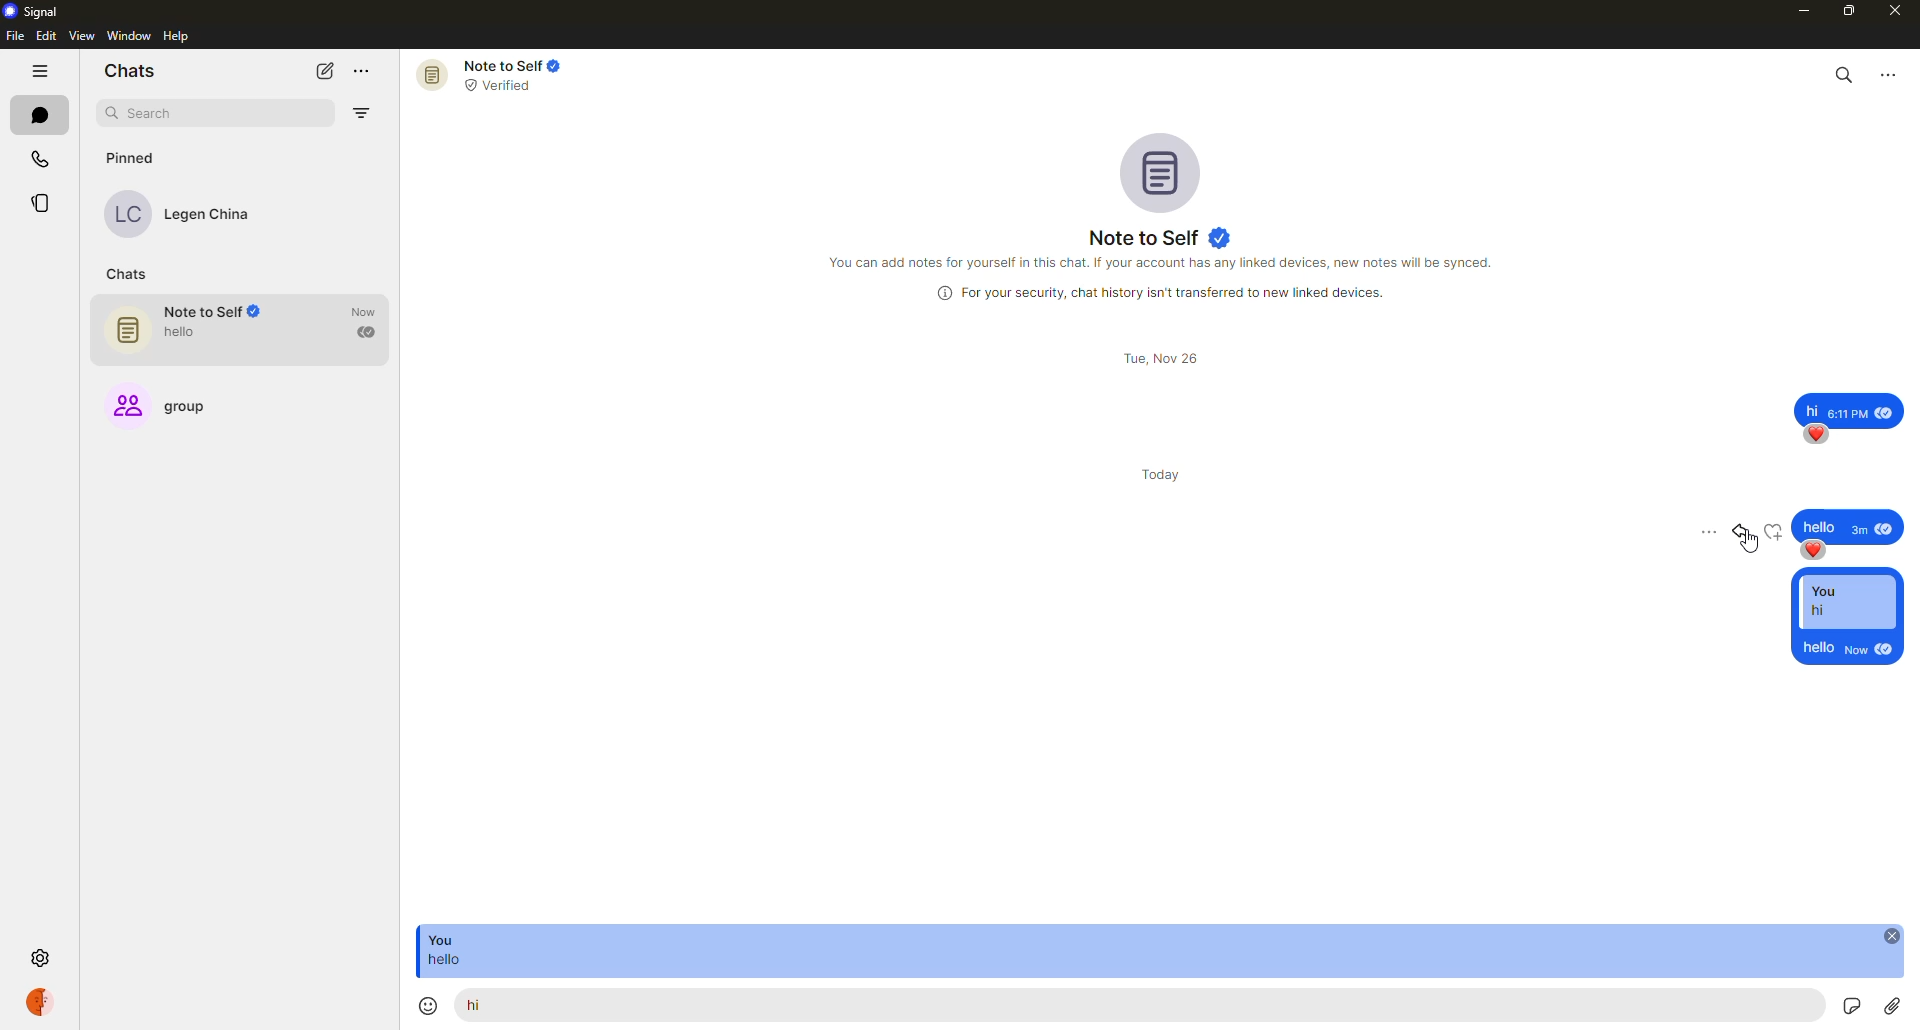 This screenshot has width=1920, height=1030. Describe the element at coordinates (1158, 167) in the screenshot. I see `profile pic` at that location.